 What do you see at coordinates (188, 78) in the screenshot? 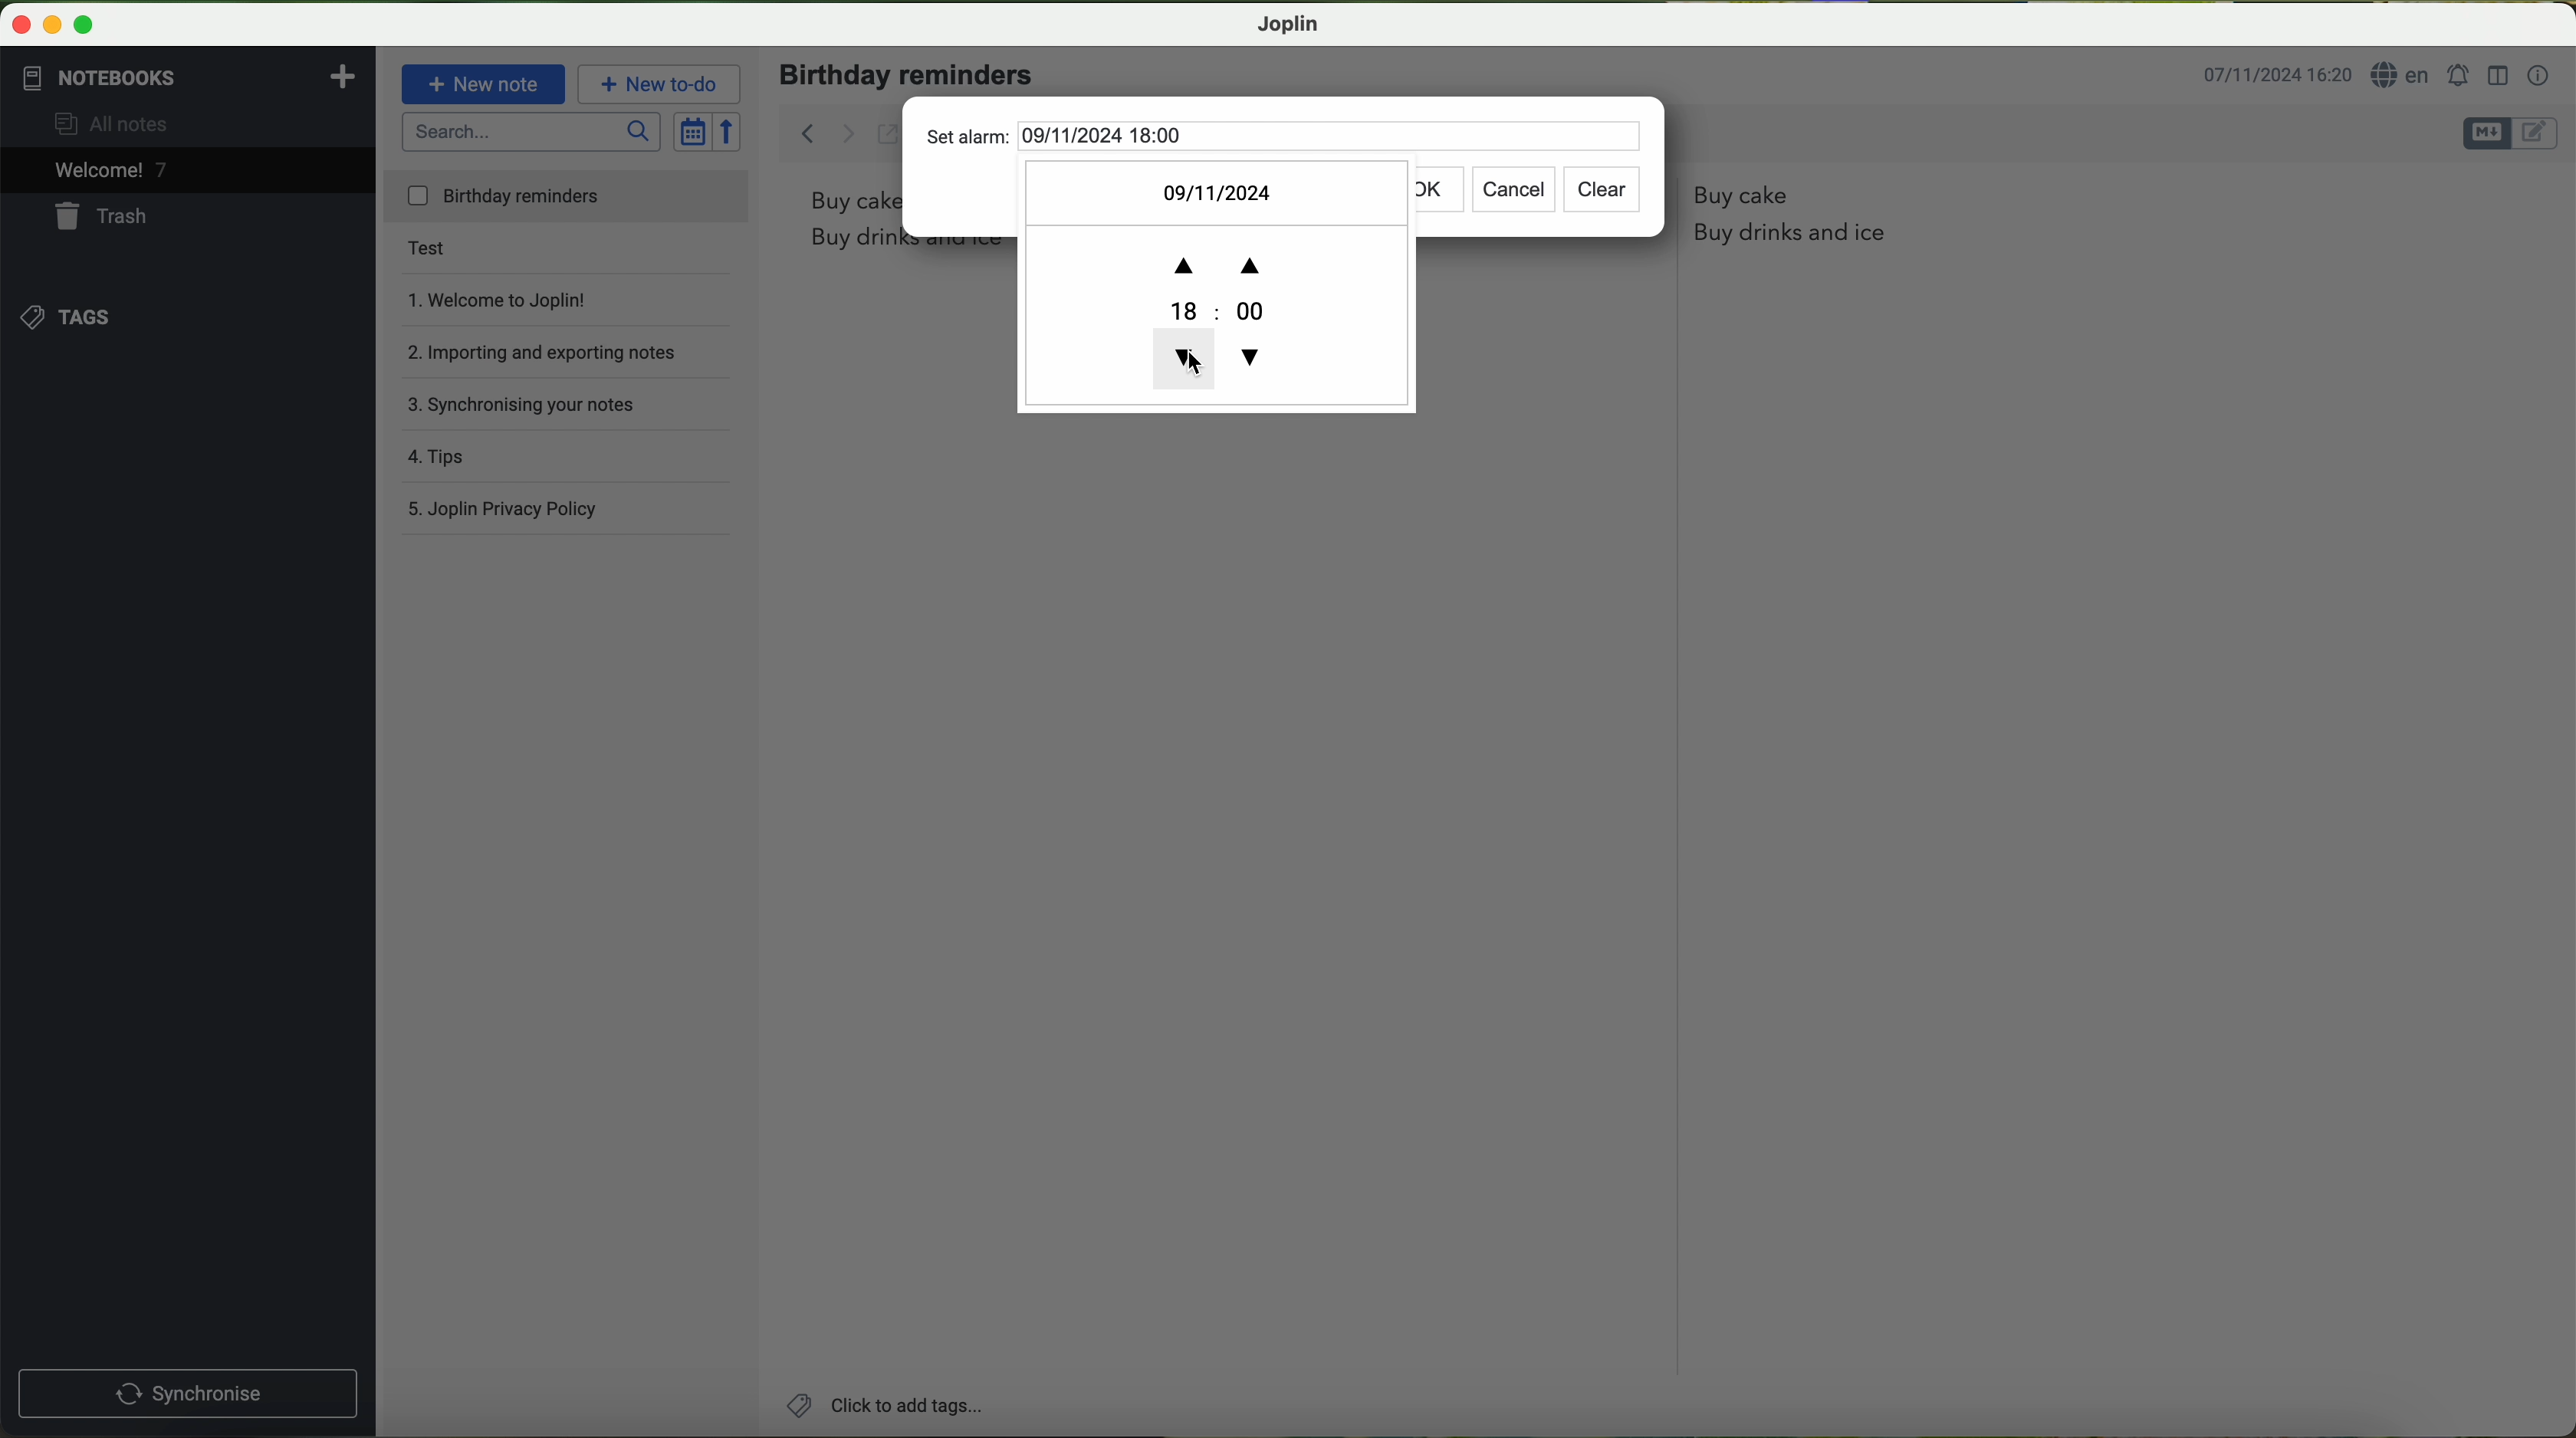
I see `notebooks tab` at bounding box center [188, 78].